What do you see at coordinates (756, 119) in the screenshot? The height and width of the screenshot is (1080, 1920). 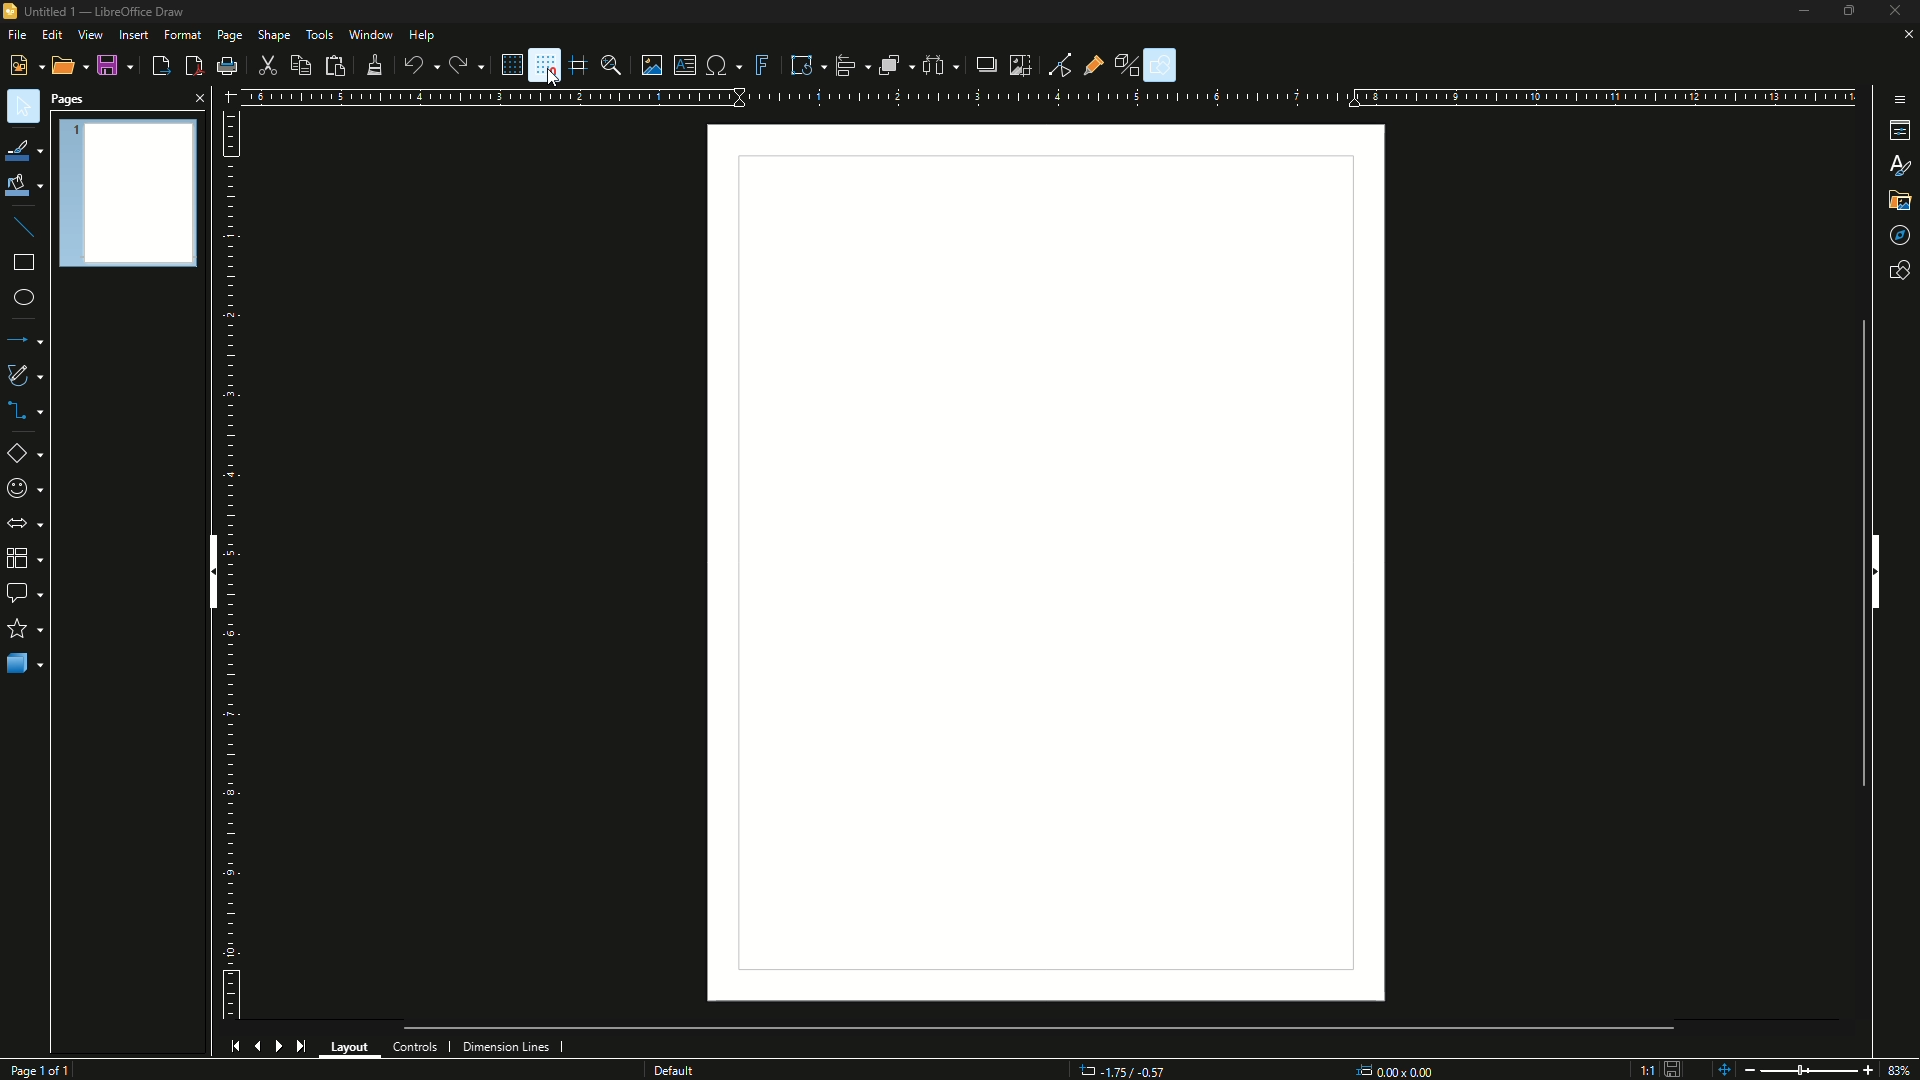 I see `` at bounding box center [756, 119].